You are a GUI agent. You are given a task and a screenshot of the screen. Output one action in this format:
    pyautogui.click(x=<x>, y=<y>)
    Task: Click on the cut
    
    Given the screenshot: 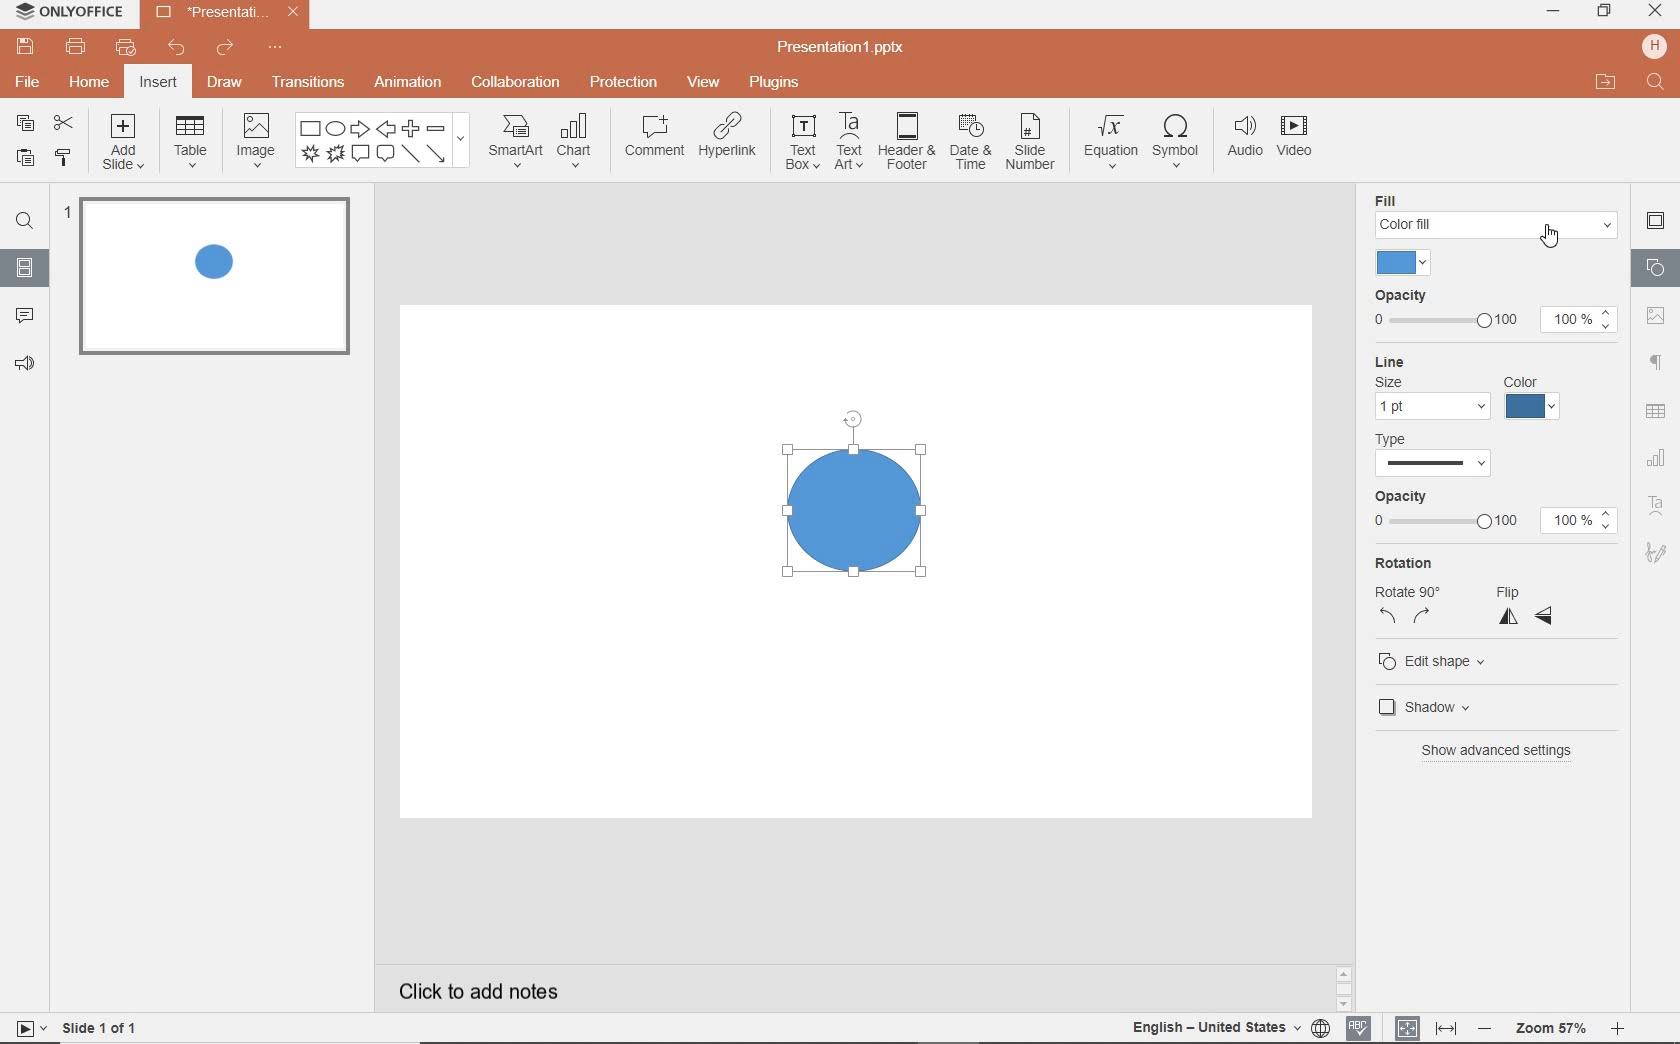 What is the action you would take?
    pyautogui.click(x=62, y=123)
    